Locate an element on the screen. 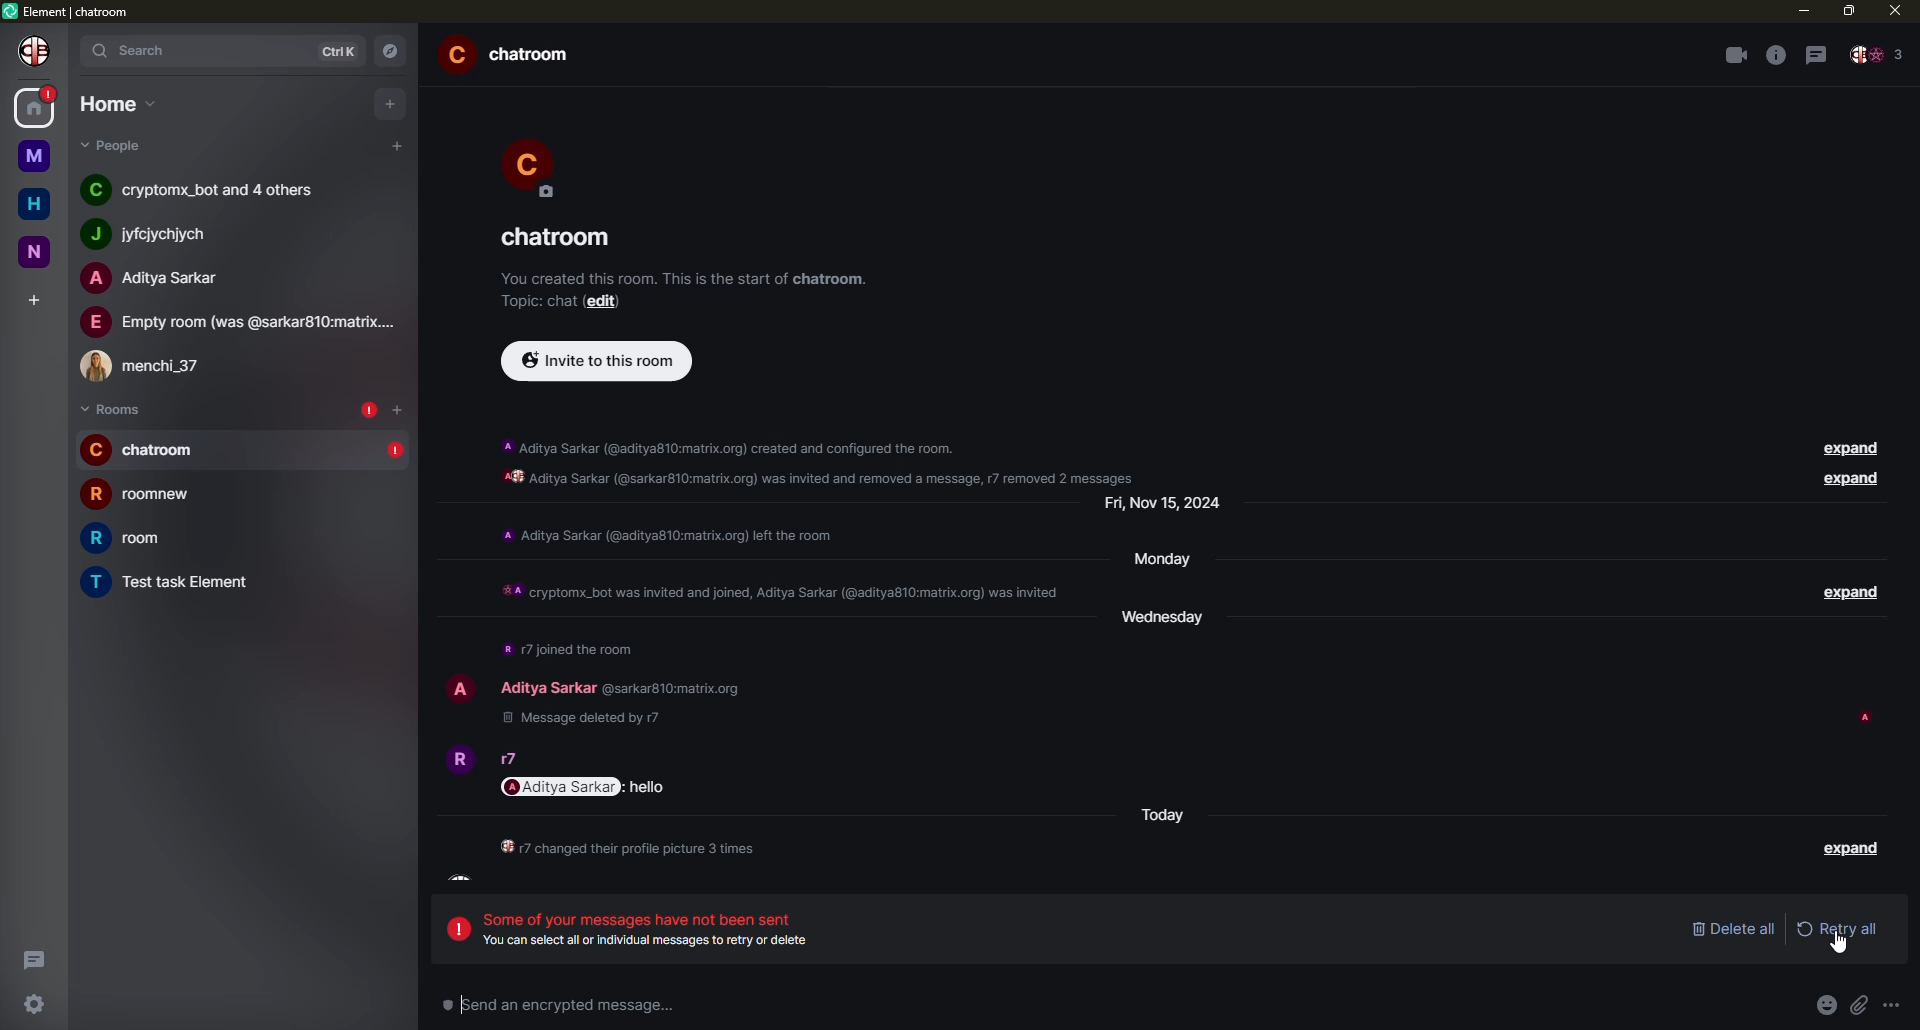 The width and height of the screenshot is (1920, 1030). home is located at coordinates (36, 109).